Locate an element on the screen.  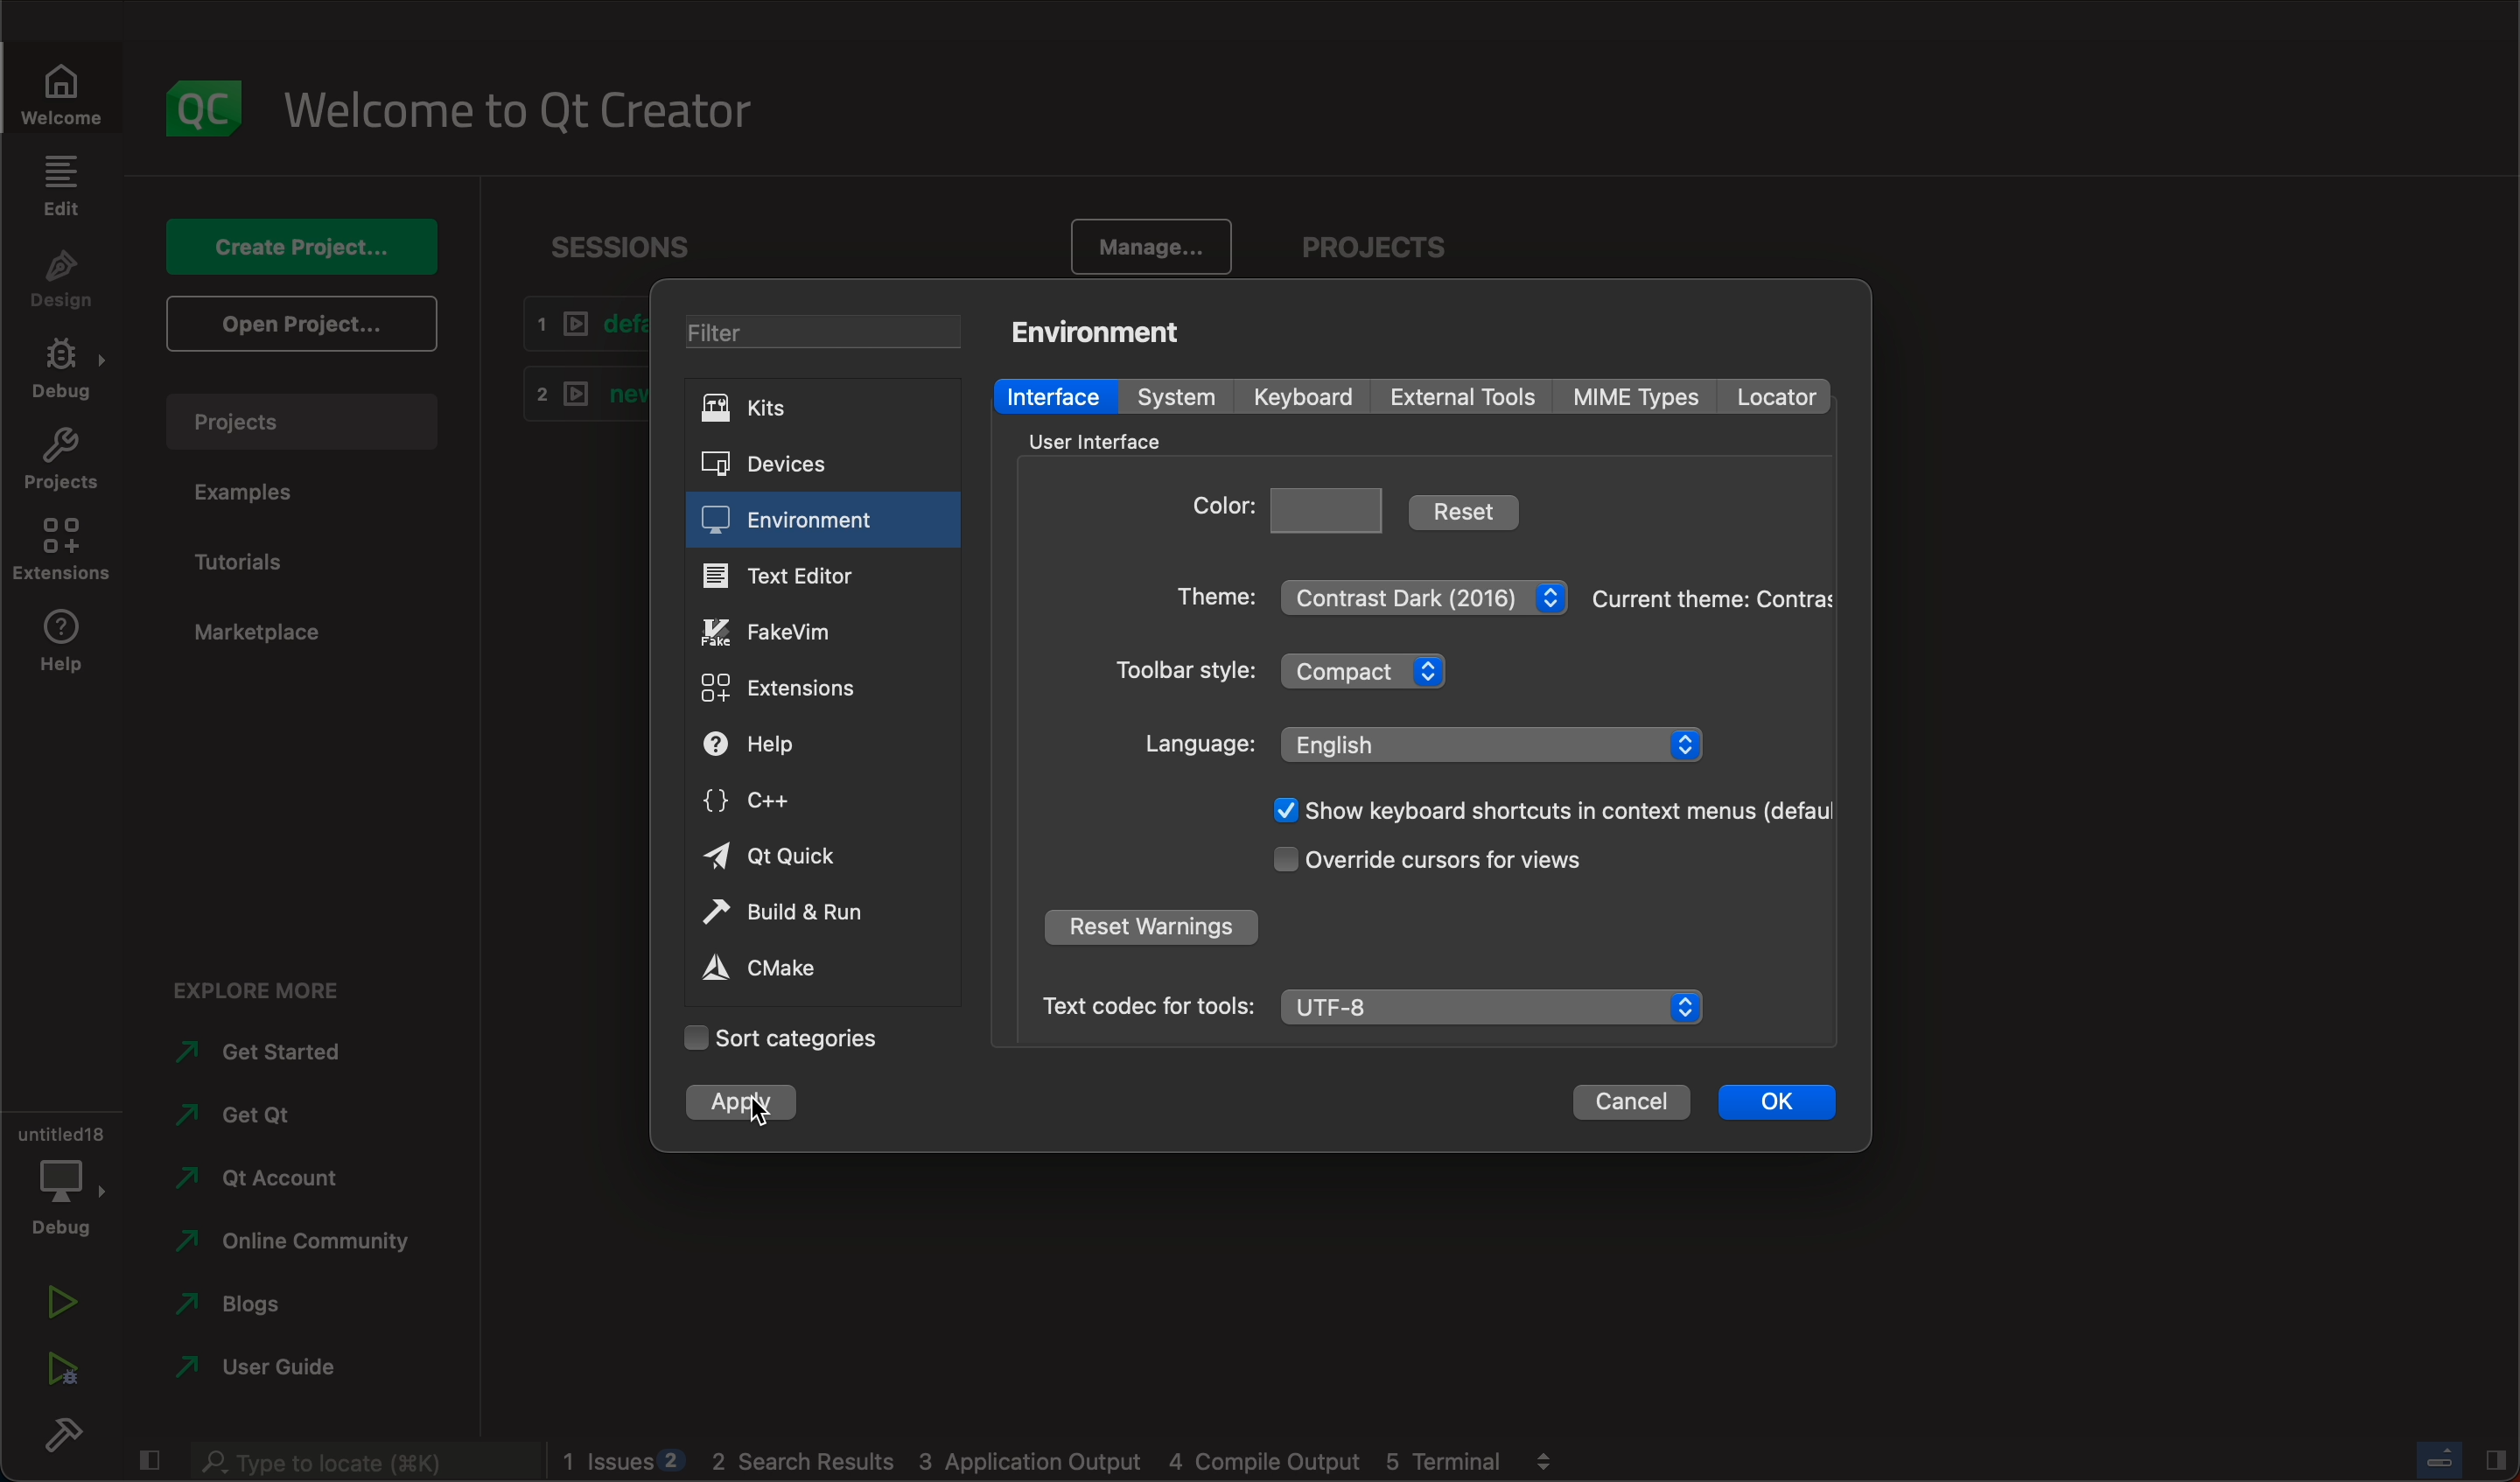
community is located at coordinates (292, 1243).